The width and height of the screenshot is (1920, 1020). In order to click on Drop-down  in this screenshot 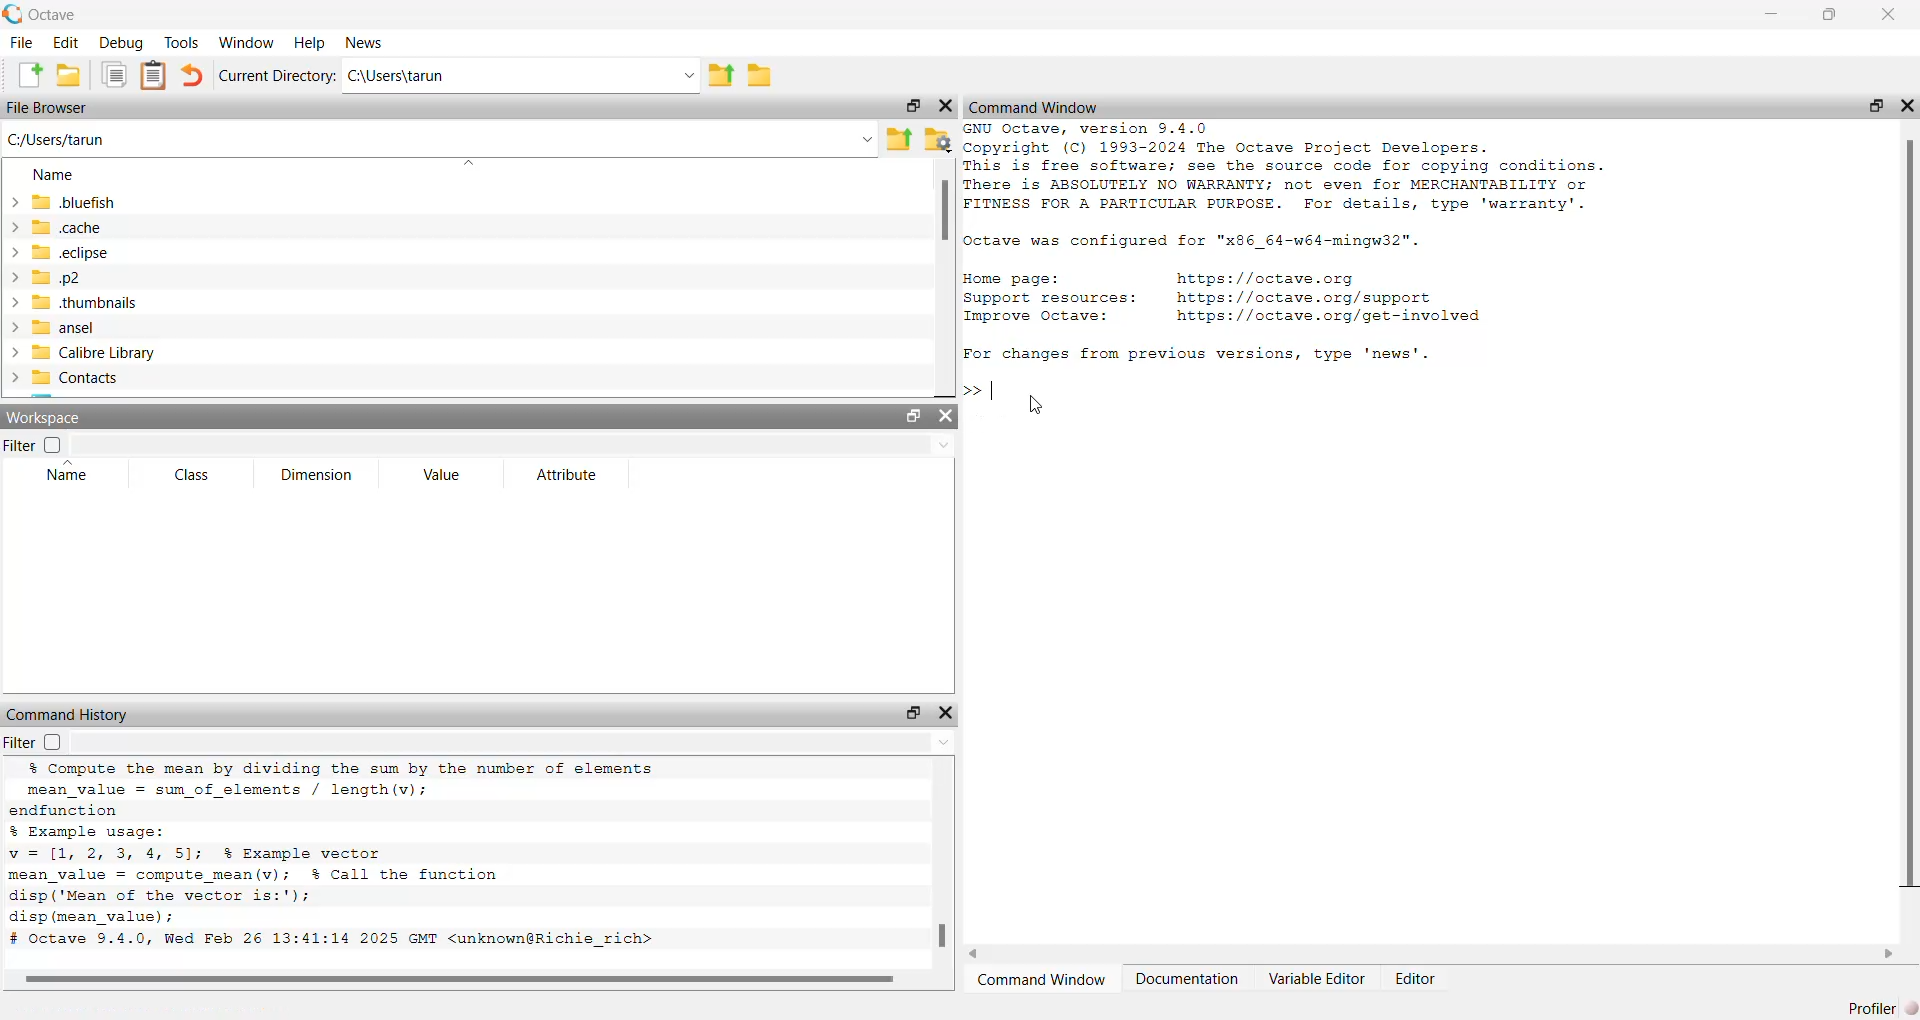, I will do `click(945, 742)`.